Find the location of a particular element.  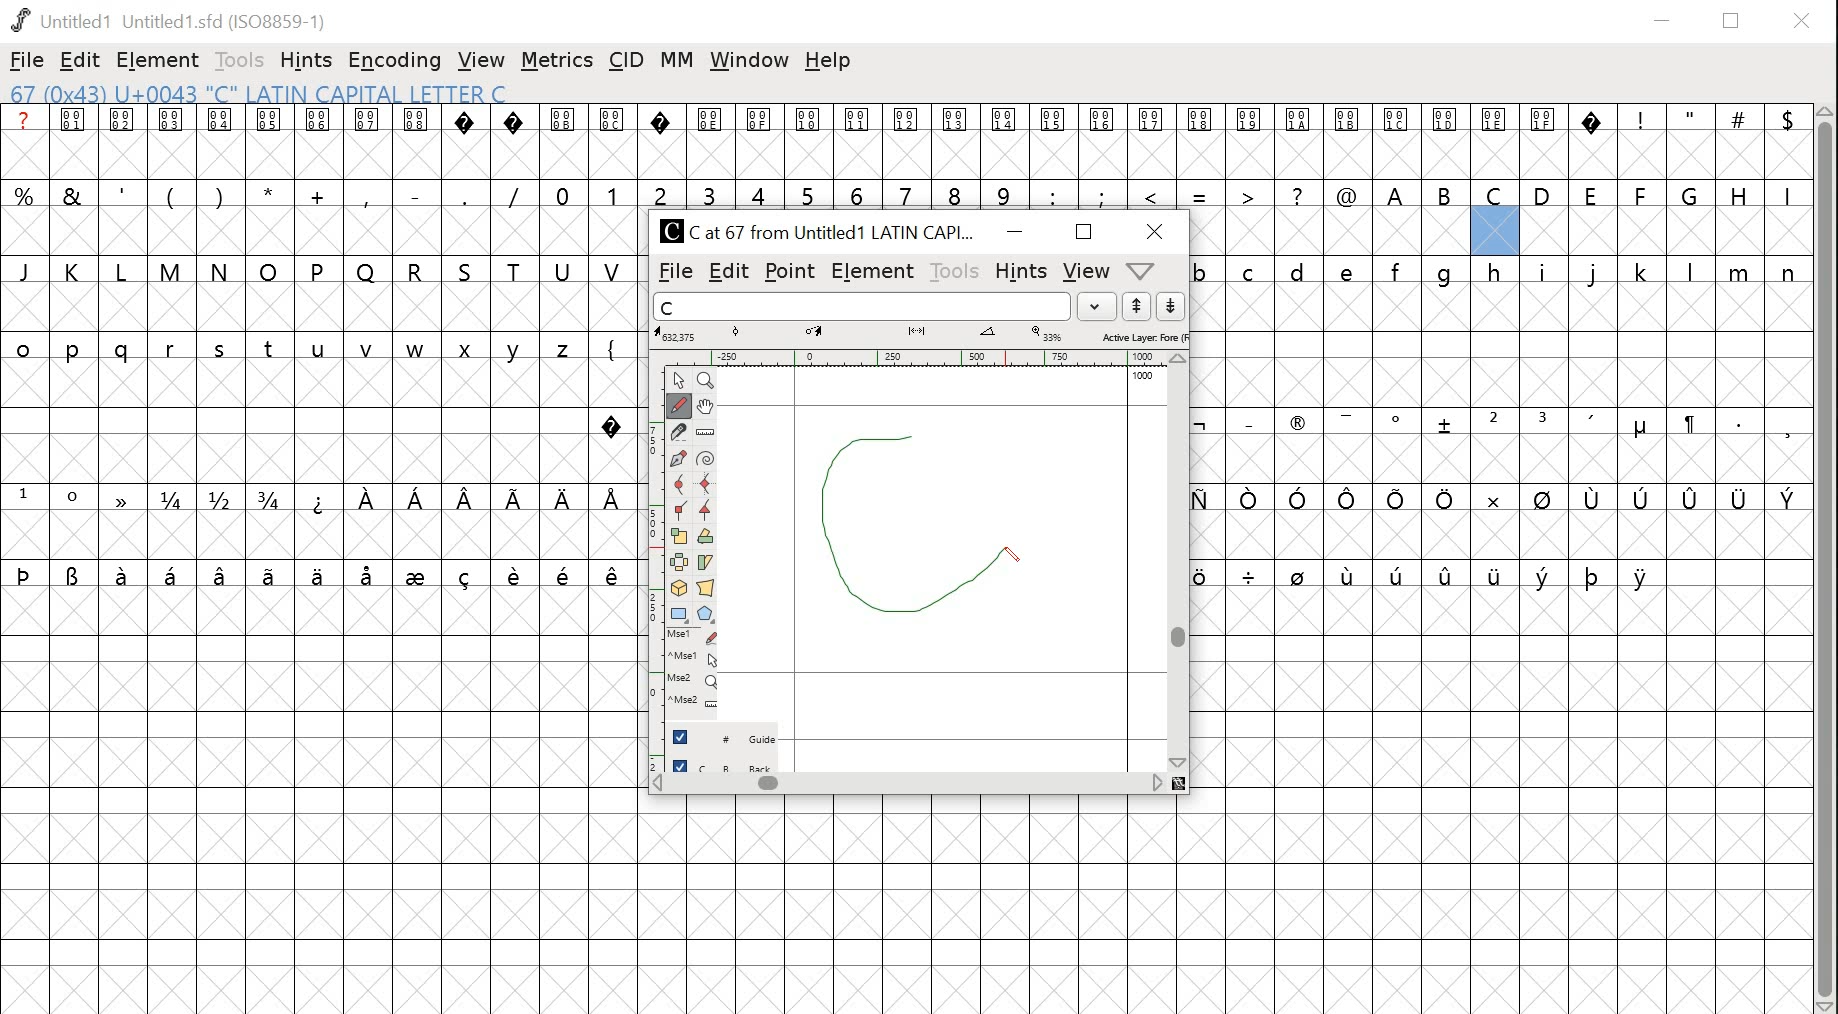

skew is located at coordinates (709, 562).